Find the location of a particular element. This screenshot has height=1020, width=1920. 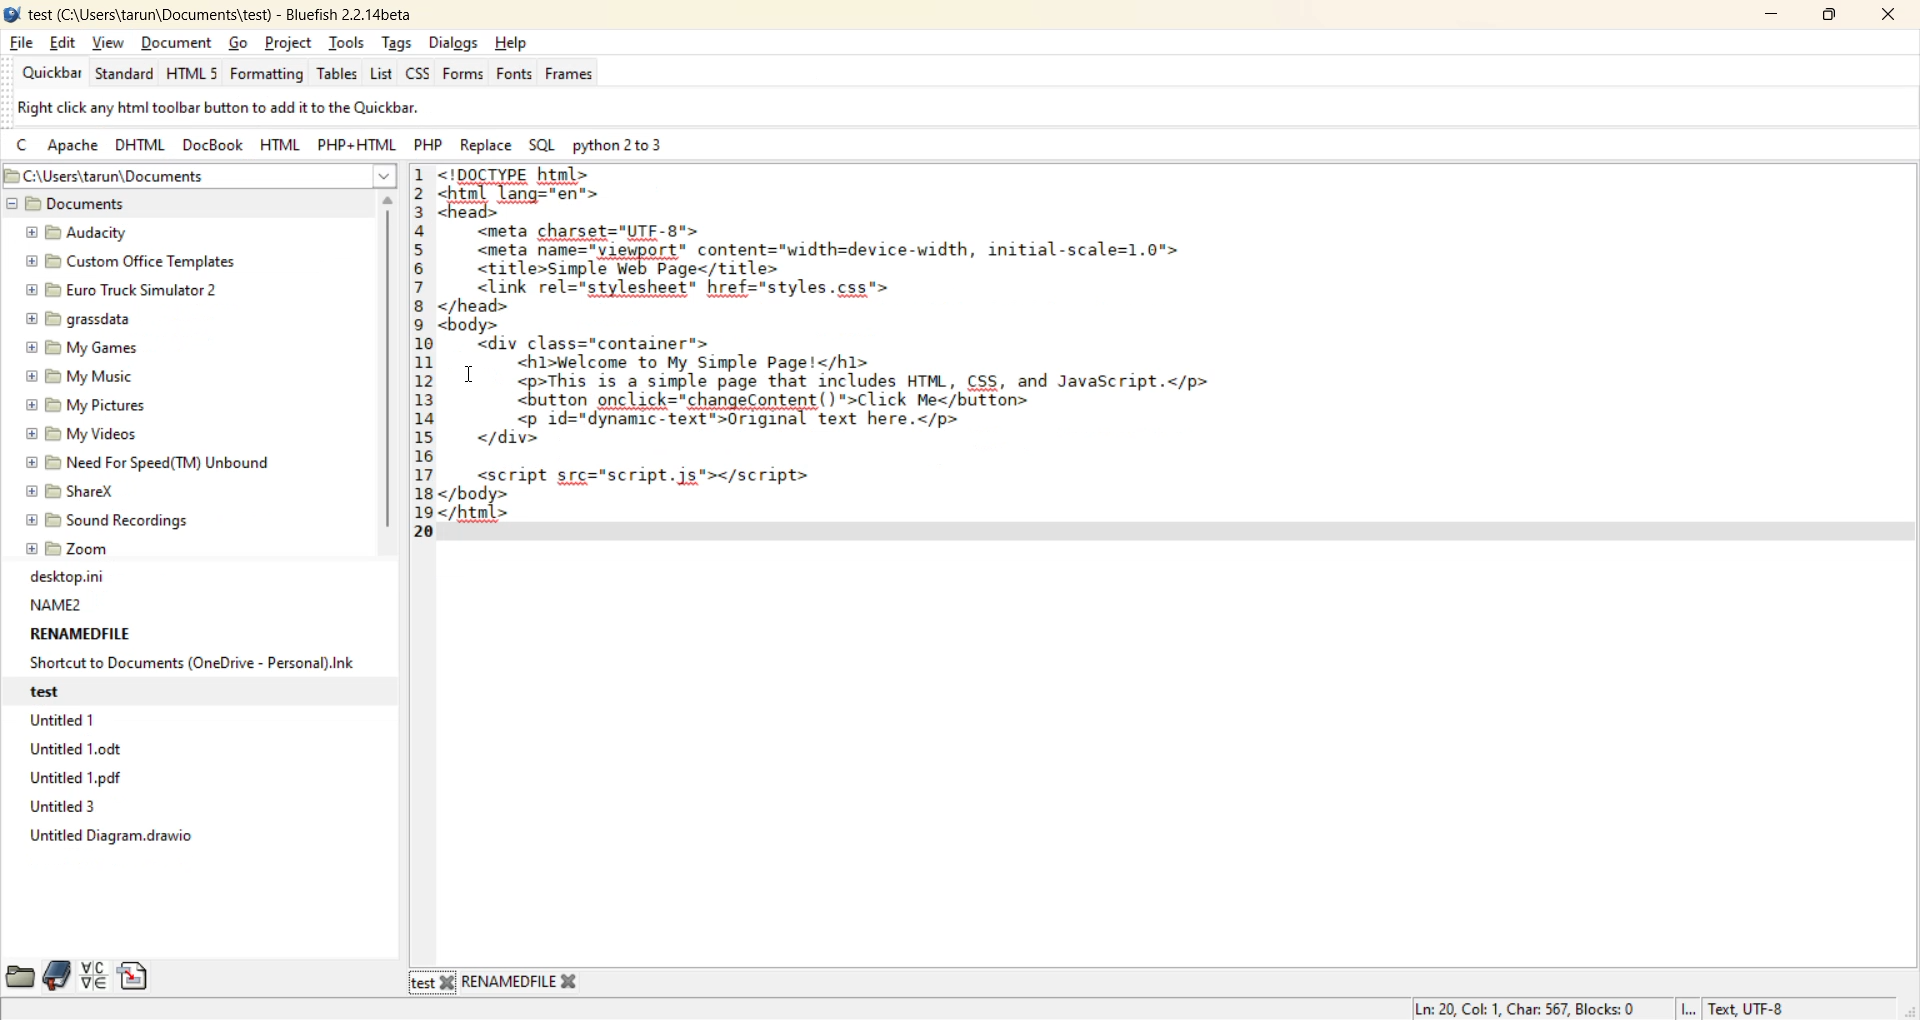

file path is located at coordinates (156, 177).